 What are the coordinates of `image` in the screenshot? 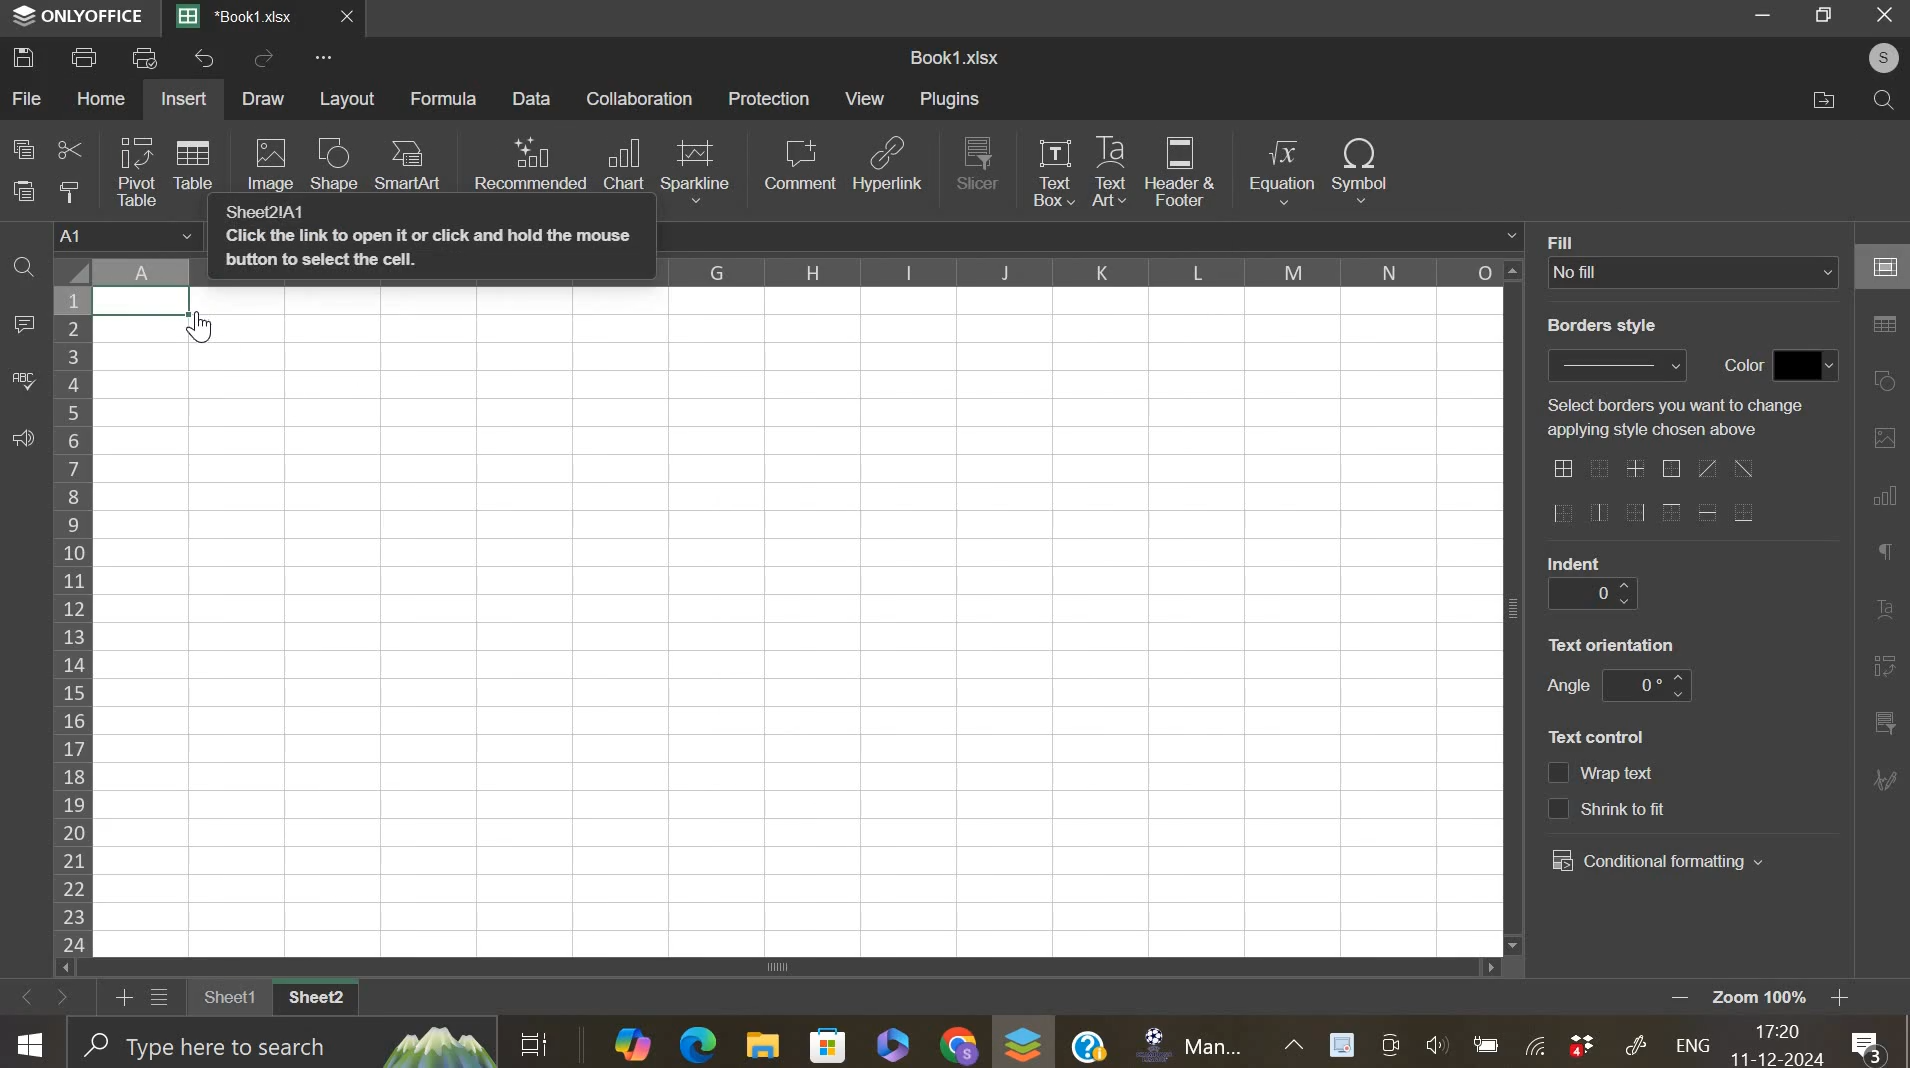 It's located at (274, 164).